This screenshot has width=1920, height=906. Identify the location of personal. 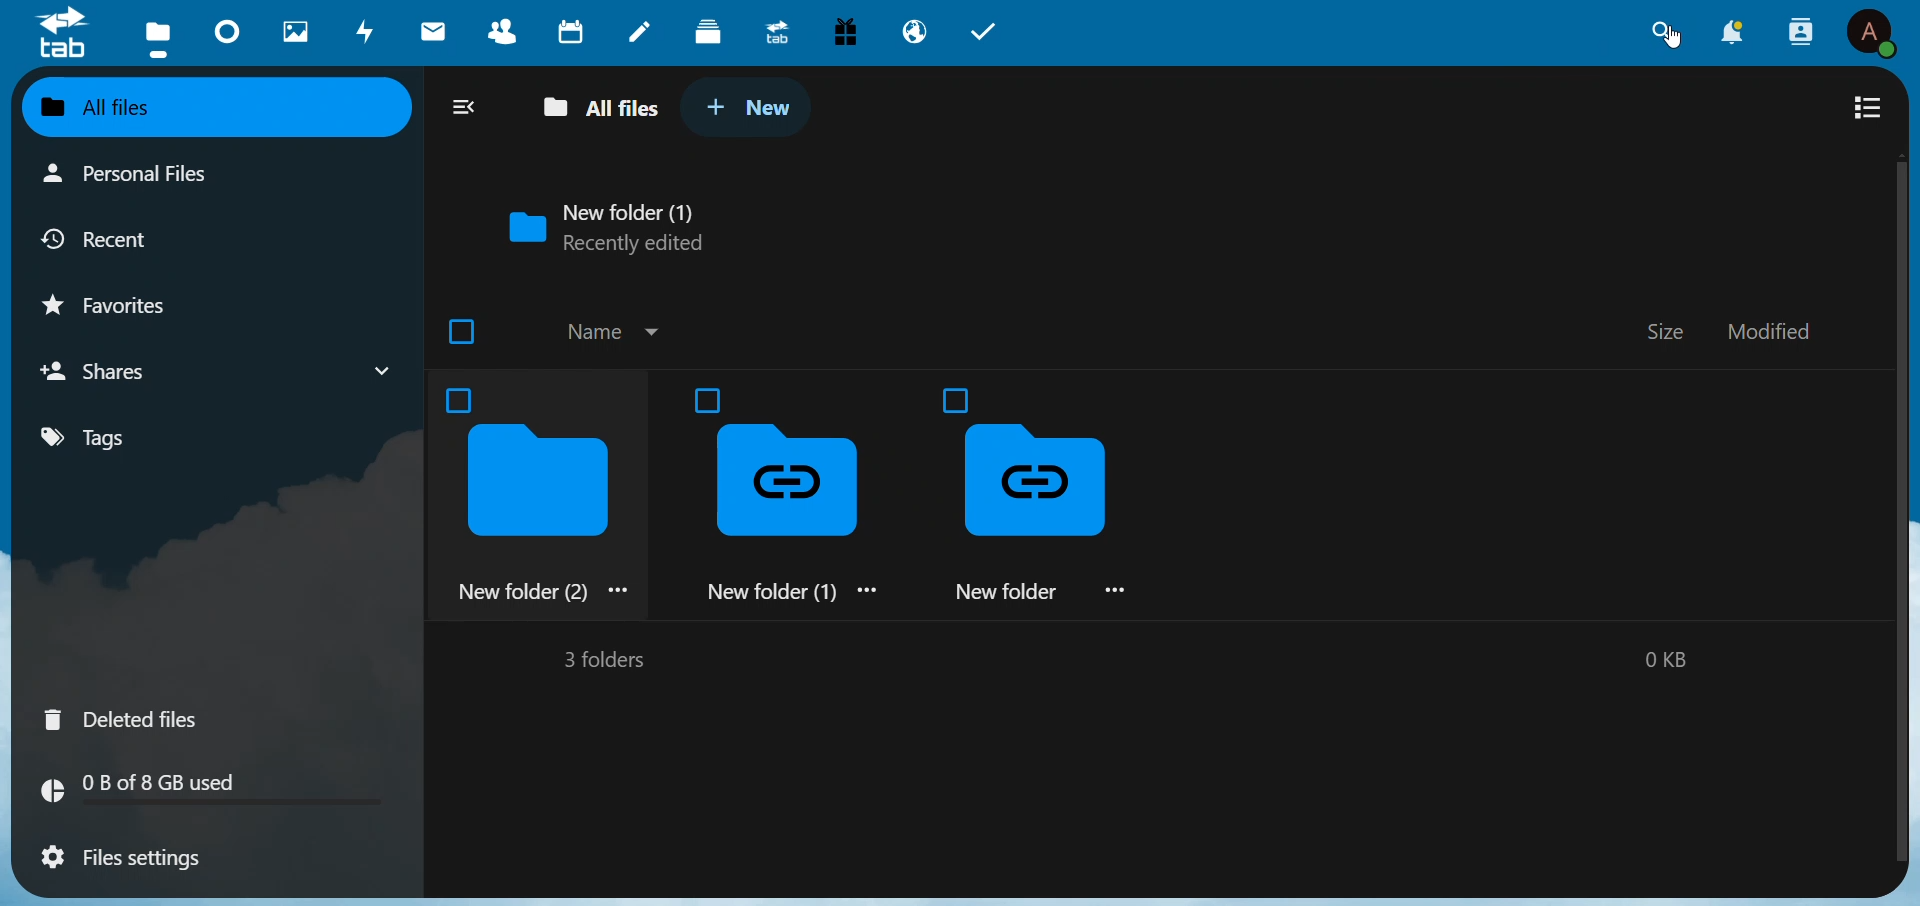
(169, 175).